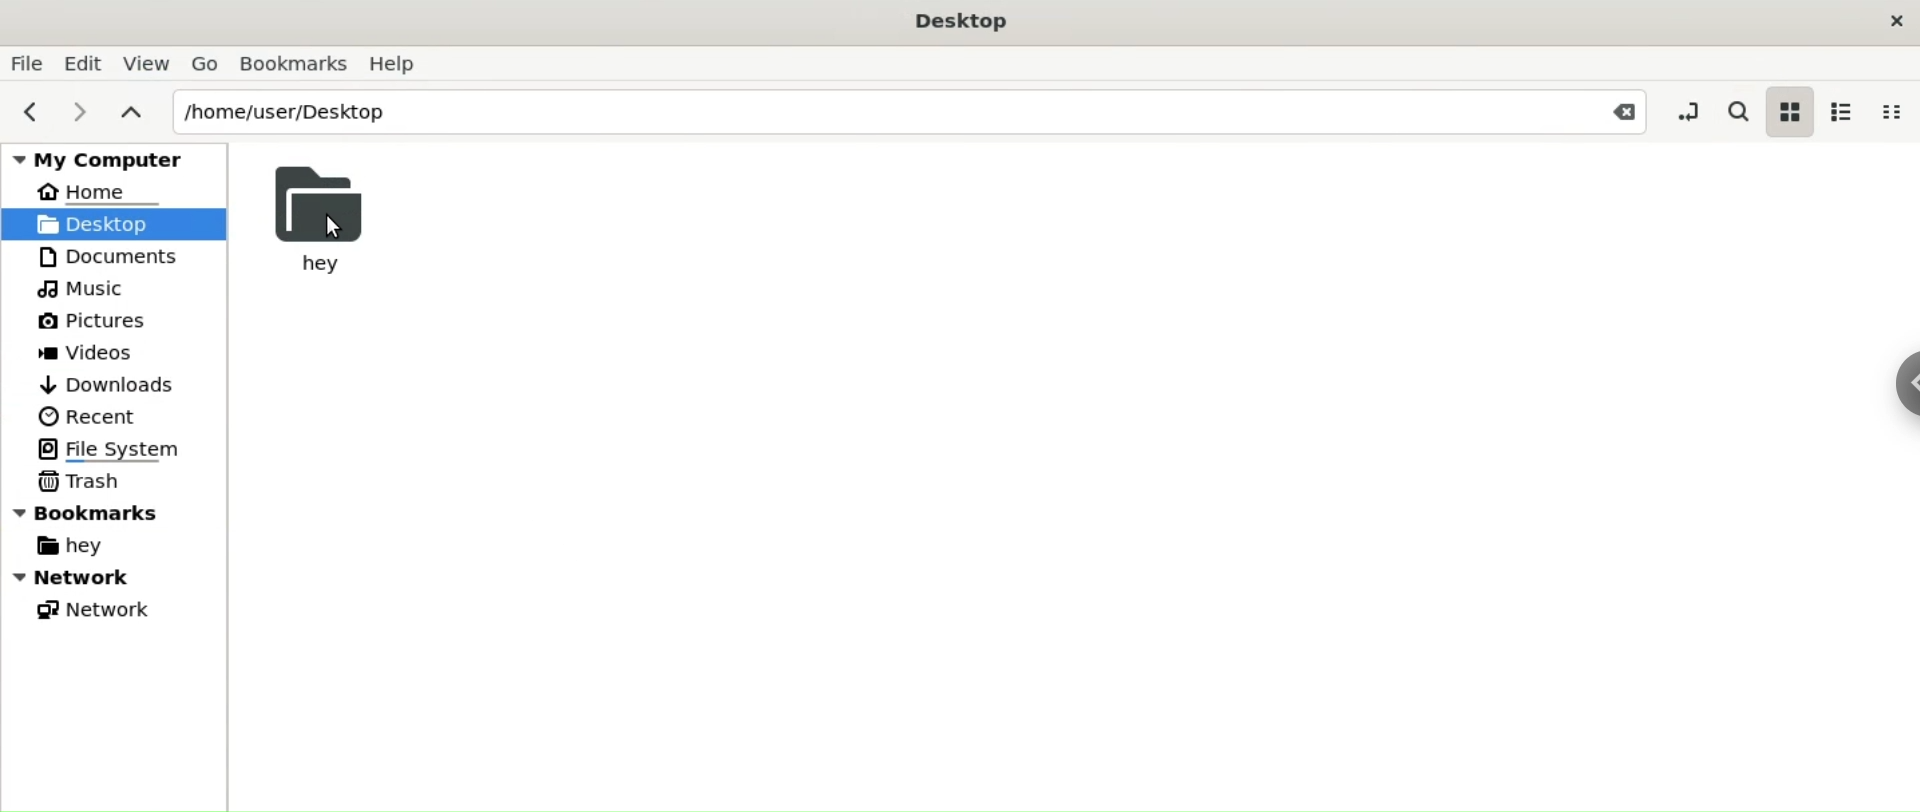  Describe the element at coordinates (208, 64) in the screenshot. I see `Go` at that location.